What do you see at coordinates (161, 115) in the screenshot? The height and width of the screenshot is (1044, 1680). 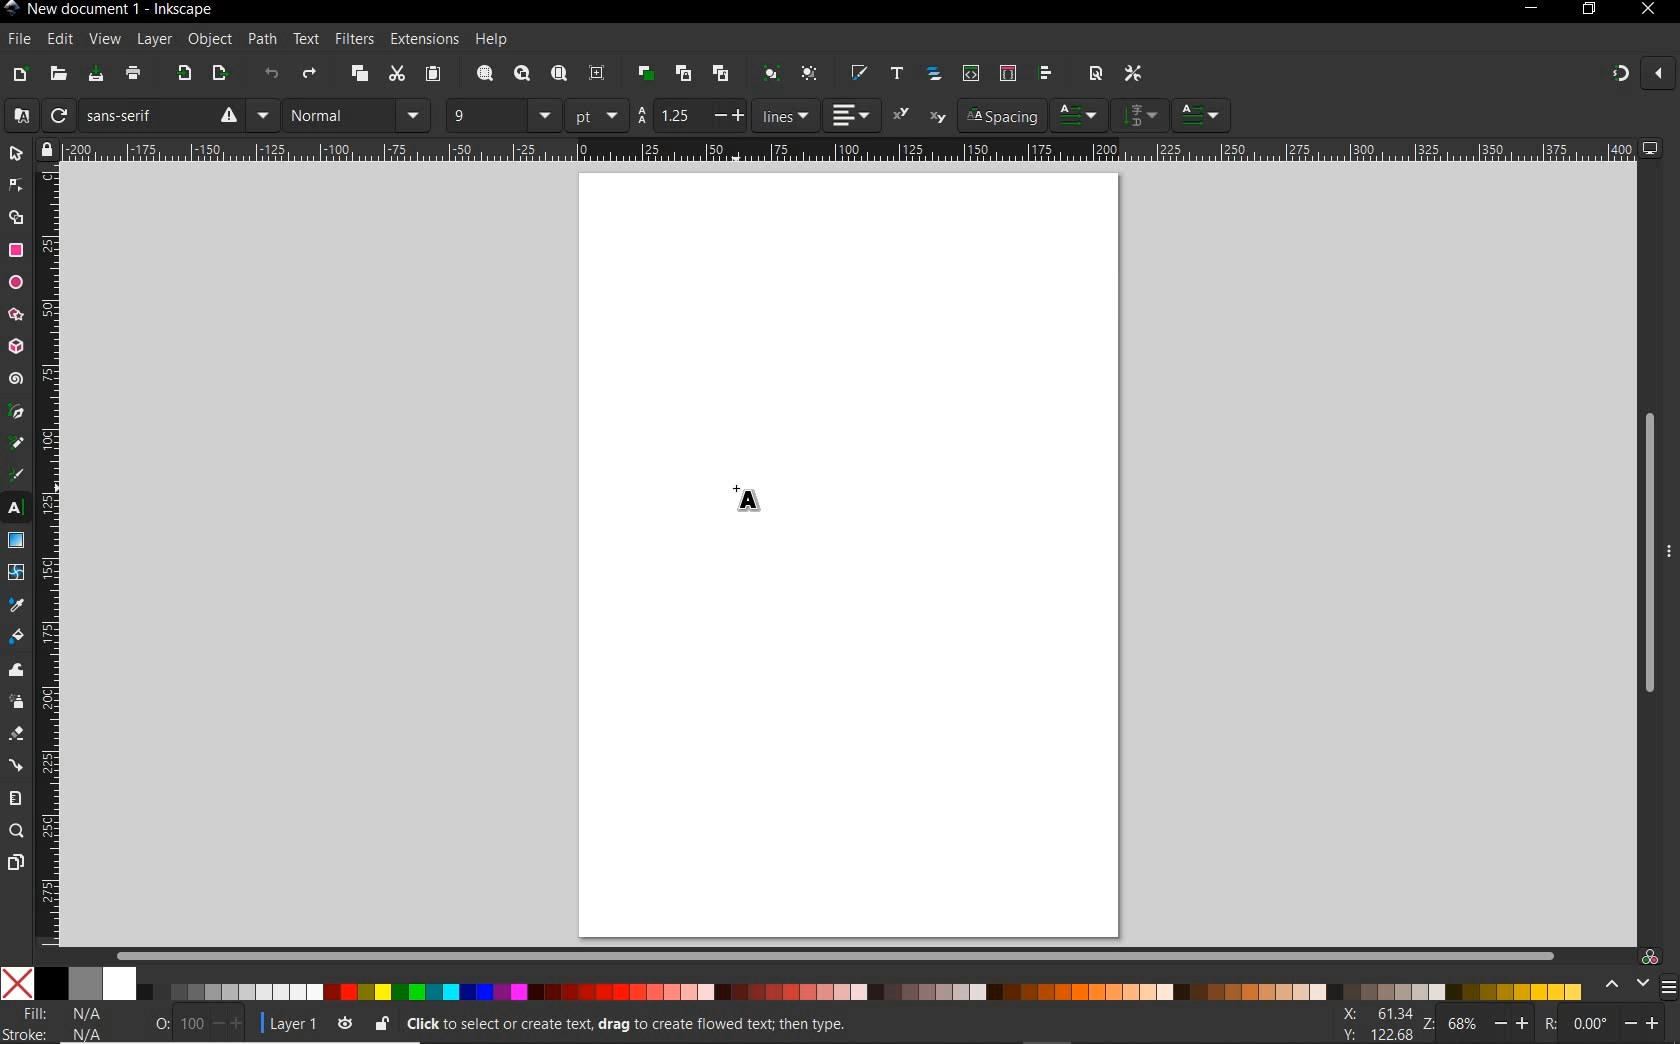 I see `sans-serif` at bounding box center [161, 115].